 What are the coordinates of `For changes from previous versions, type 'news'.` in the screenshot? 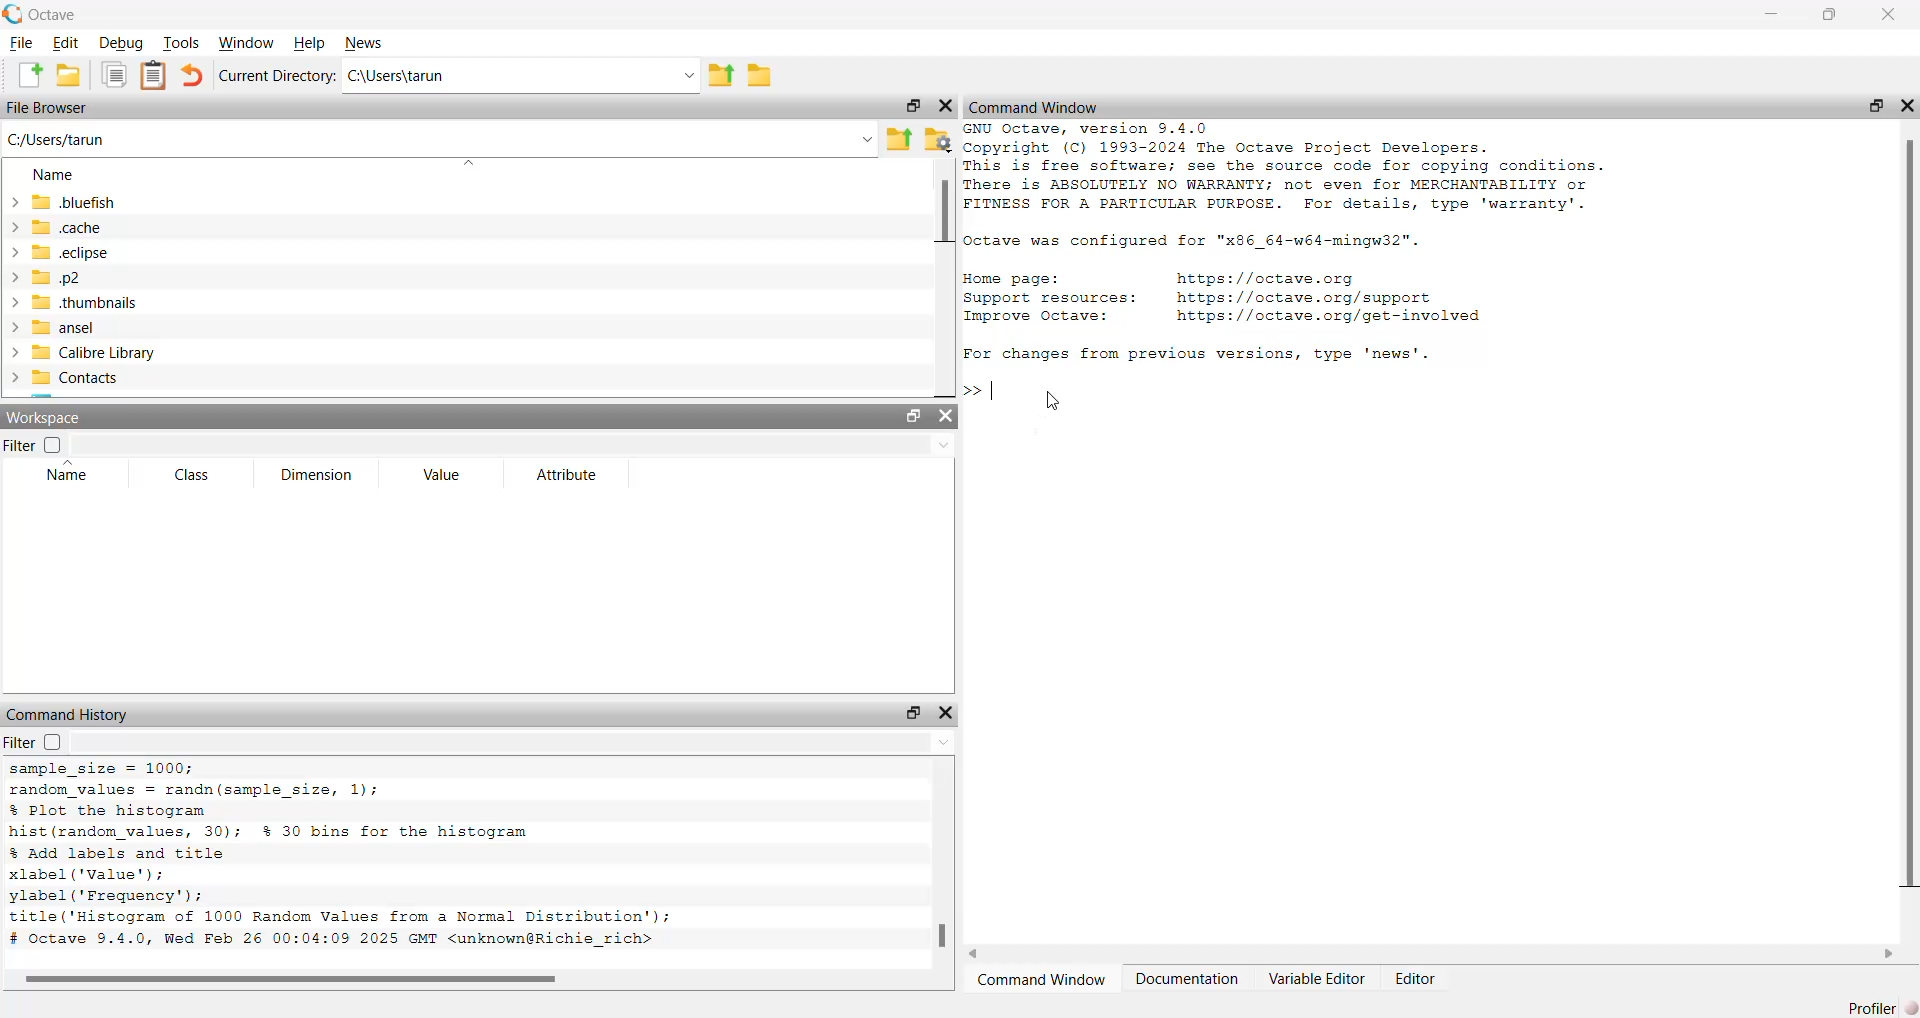 It's located at (1196, 354).